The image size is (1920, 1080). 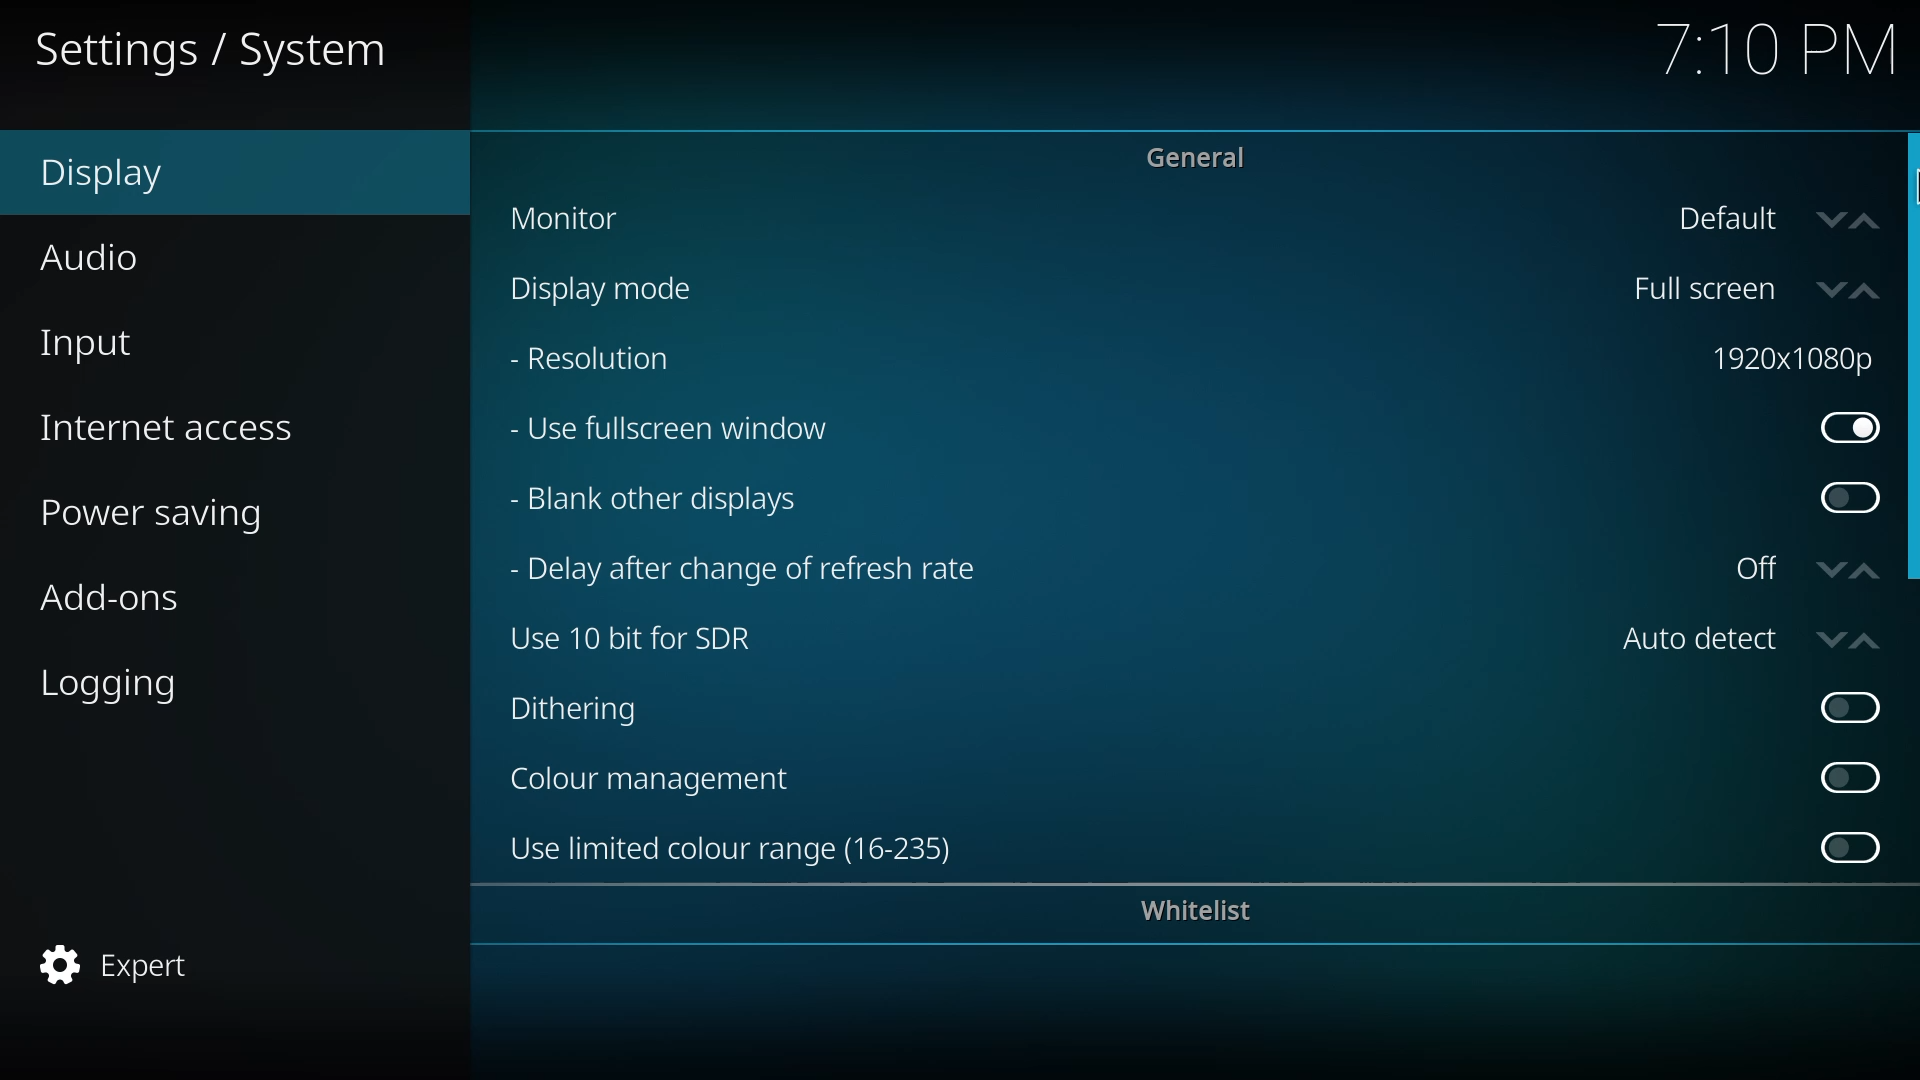 What do you see at coordinates (1921, 359) in the screenshot?
I see `scroll bar` at bounding box center [1921, 359].